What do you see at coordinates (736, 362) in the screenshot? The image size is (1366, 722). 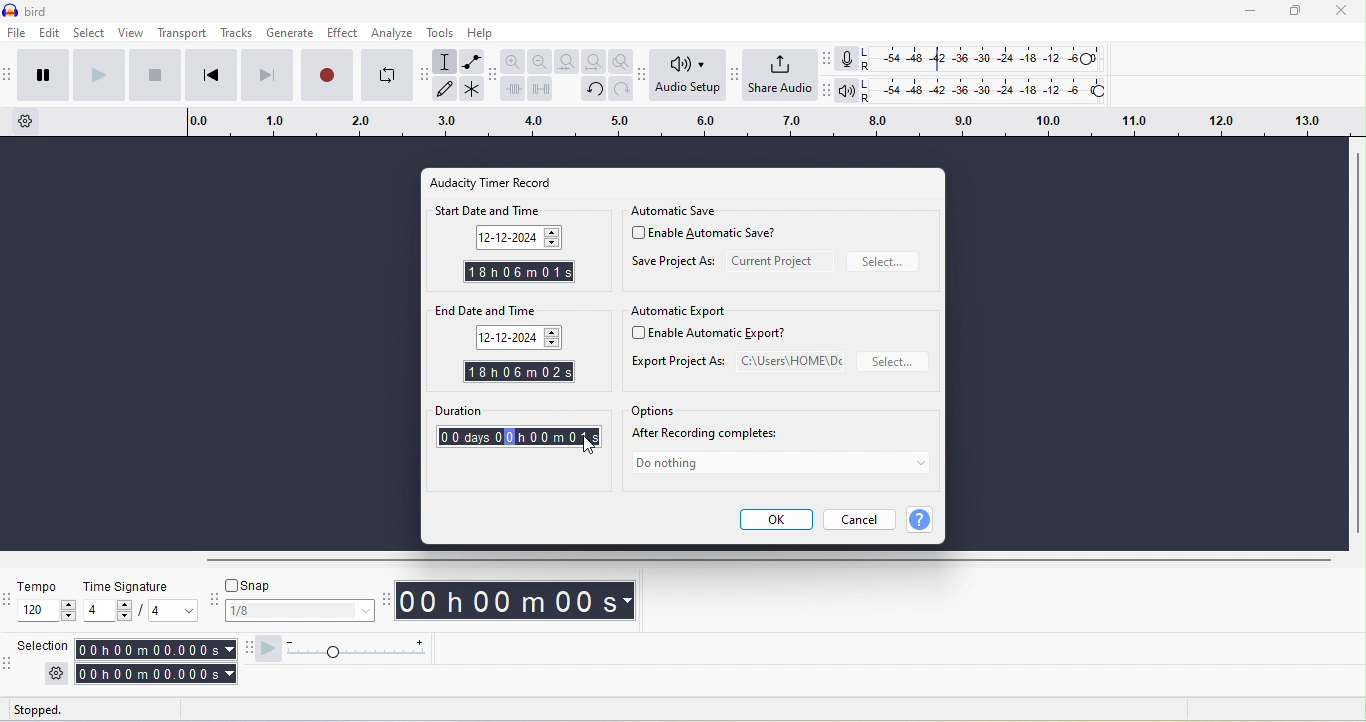 I see `export project as` at bounding box center [736, 362].